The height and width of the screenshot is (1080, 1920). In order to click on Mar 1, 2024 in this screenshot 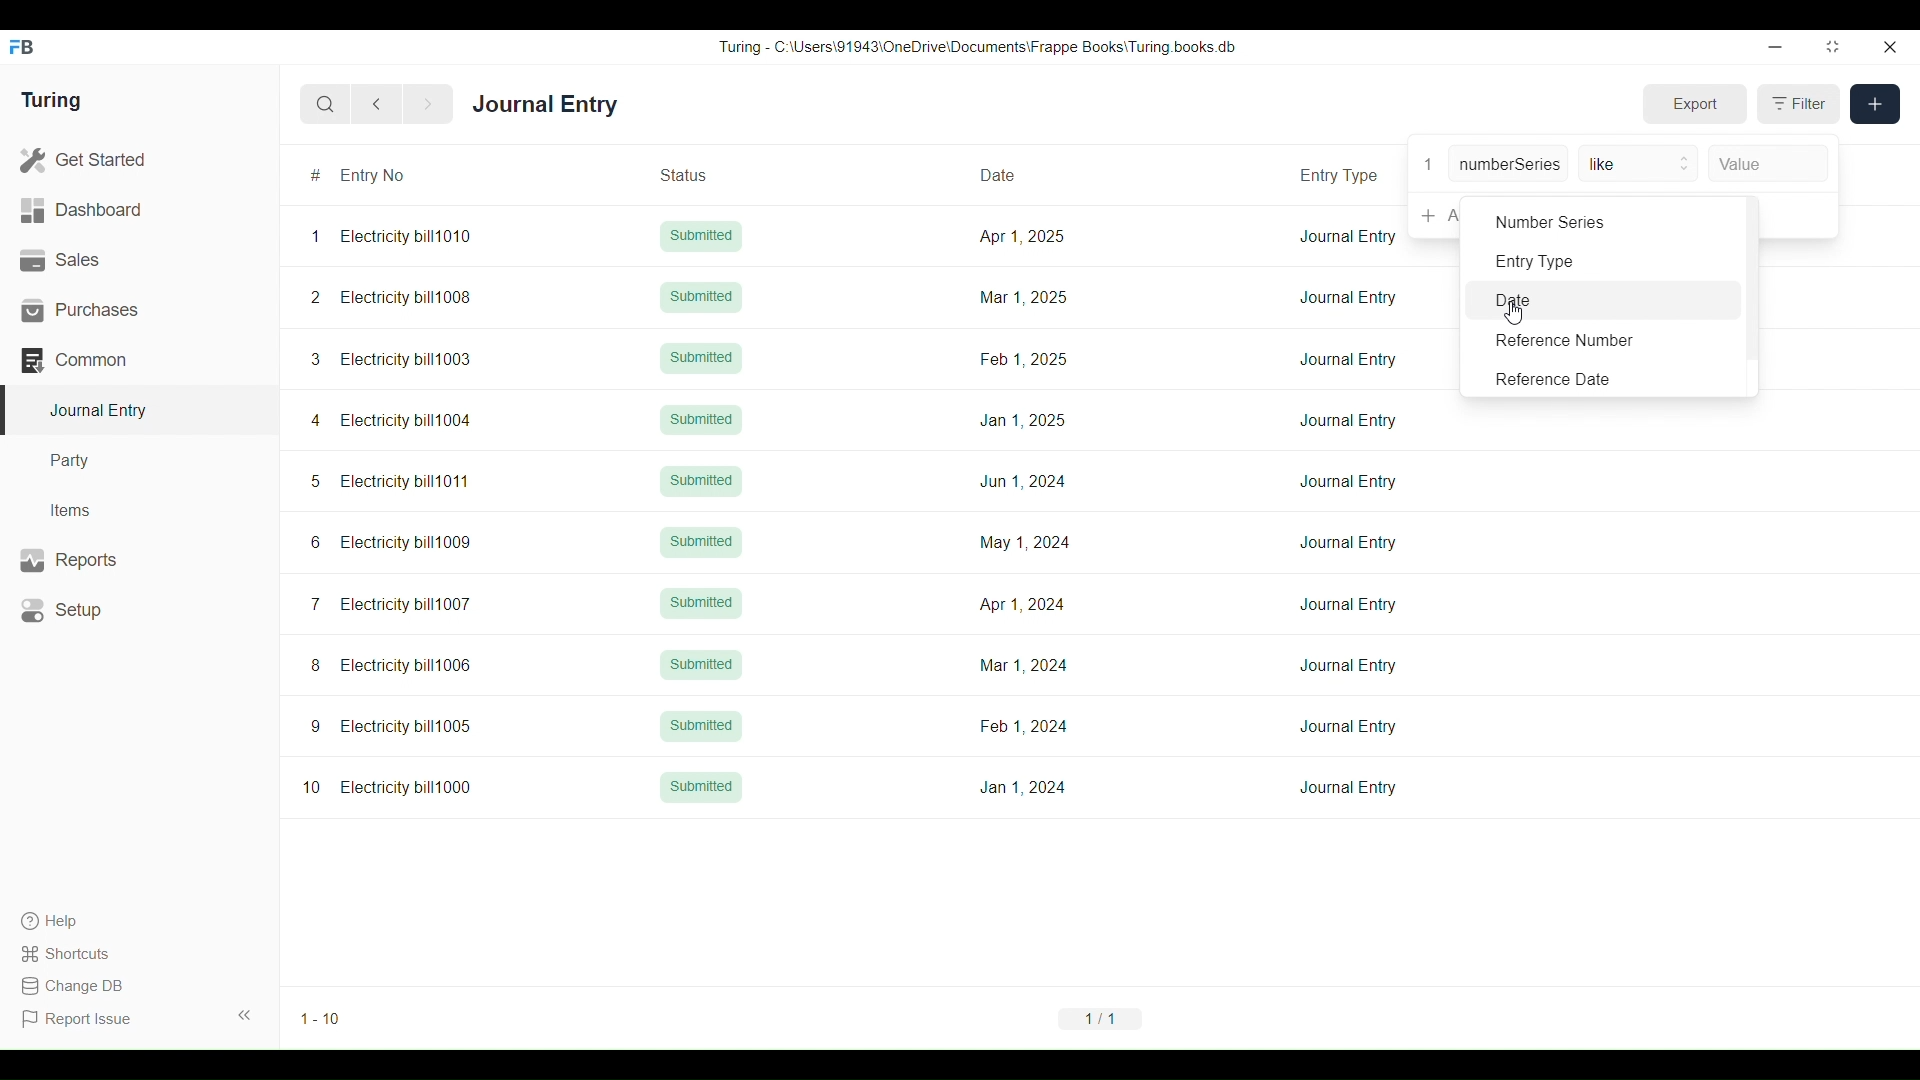, I will do `click(1024, 665)`.